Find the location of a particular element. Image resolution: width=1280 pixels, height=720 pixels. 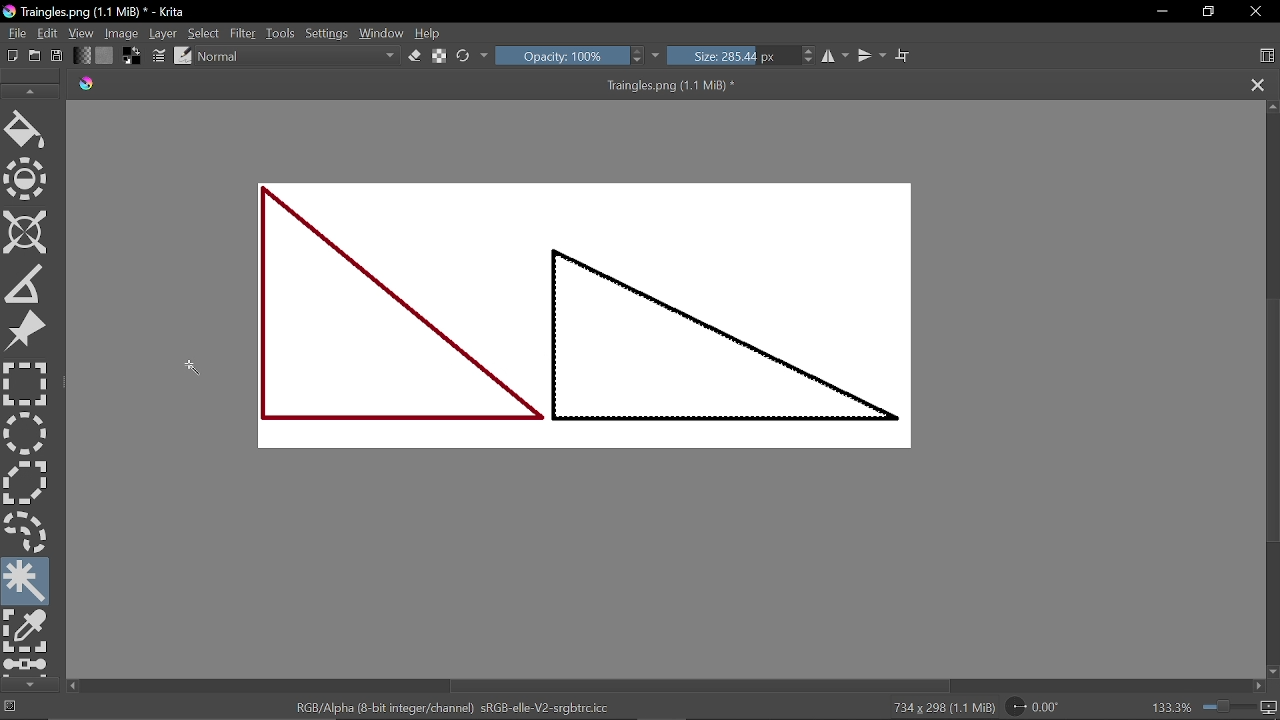

Polygon select tool is located at coordinates (24, 482).